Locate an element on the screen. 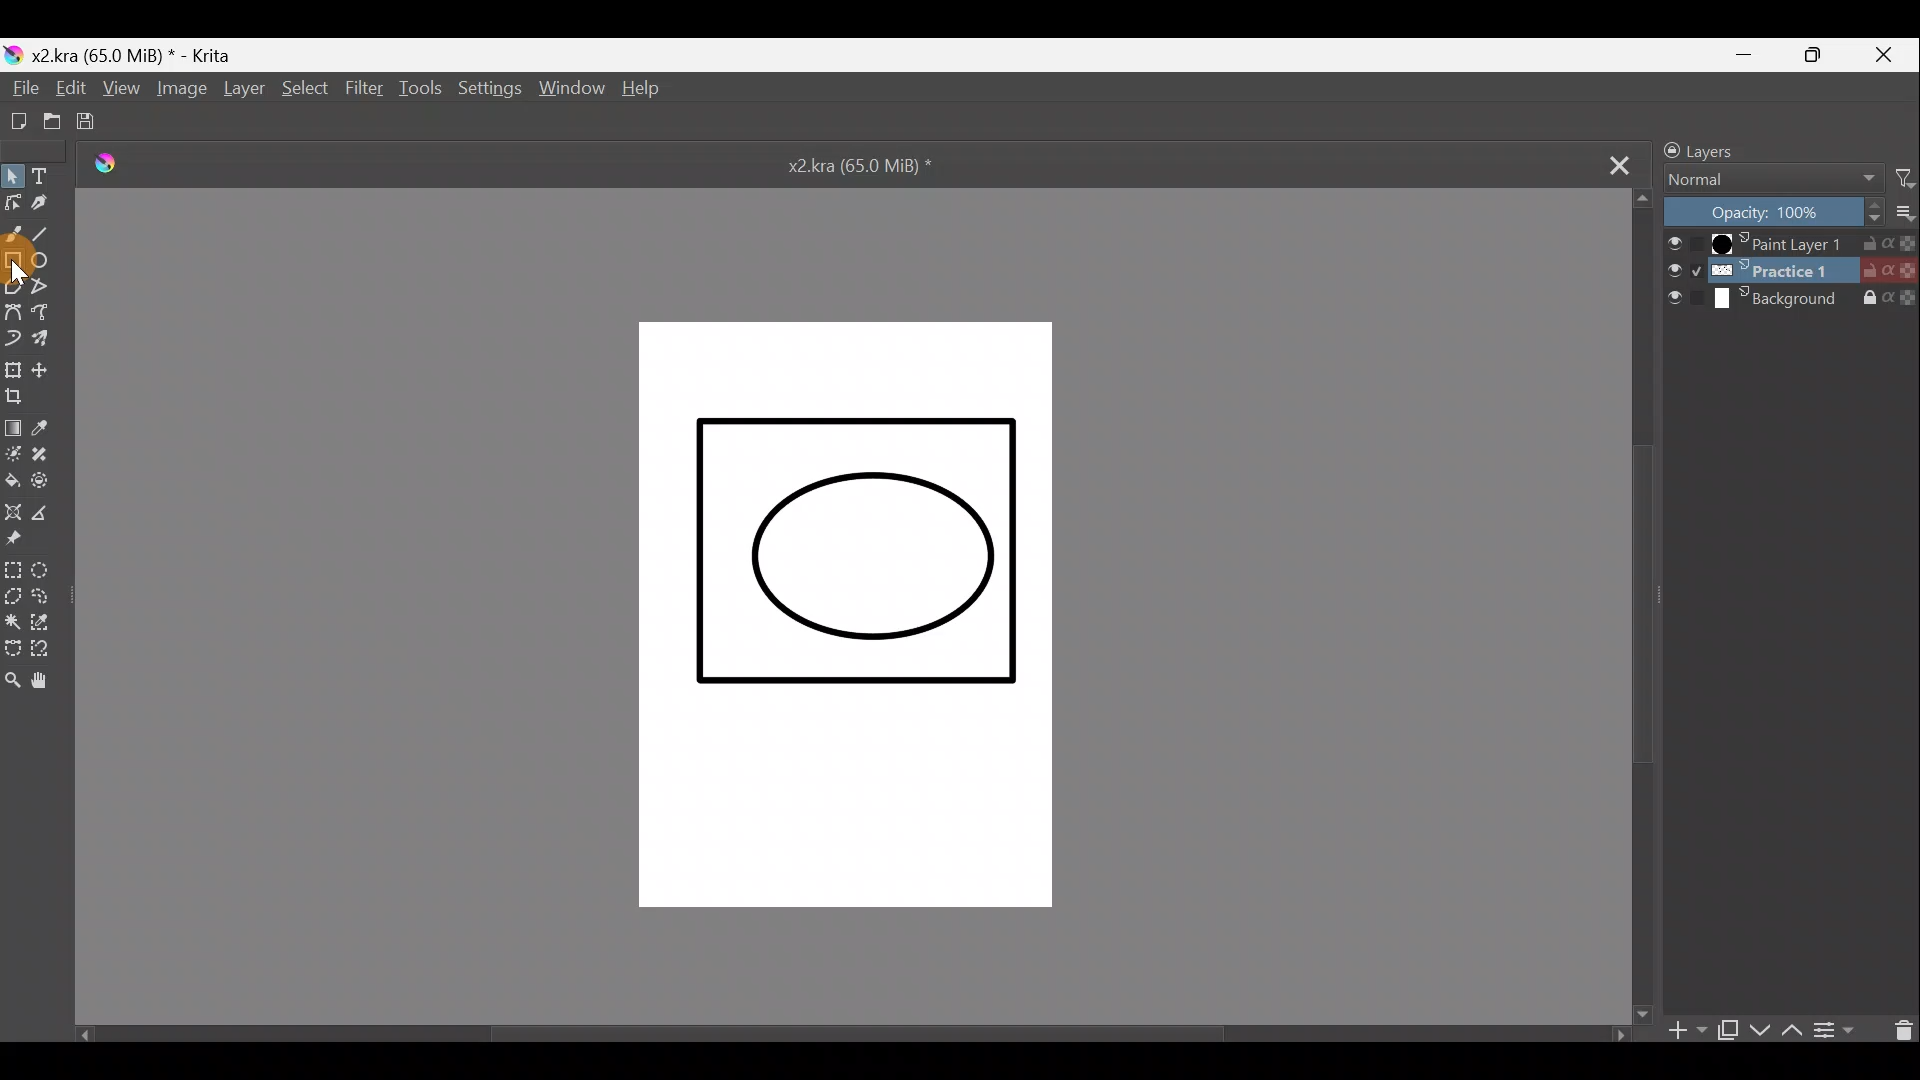 This screenshot has height=1080, width=1920. Freehand brush tool is located at coordinates (12, 235).